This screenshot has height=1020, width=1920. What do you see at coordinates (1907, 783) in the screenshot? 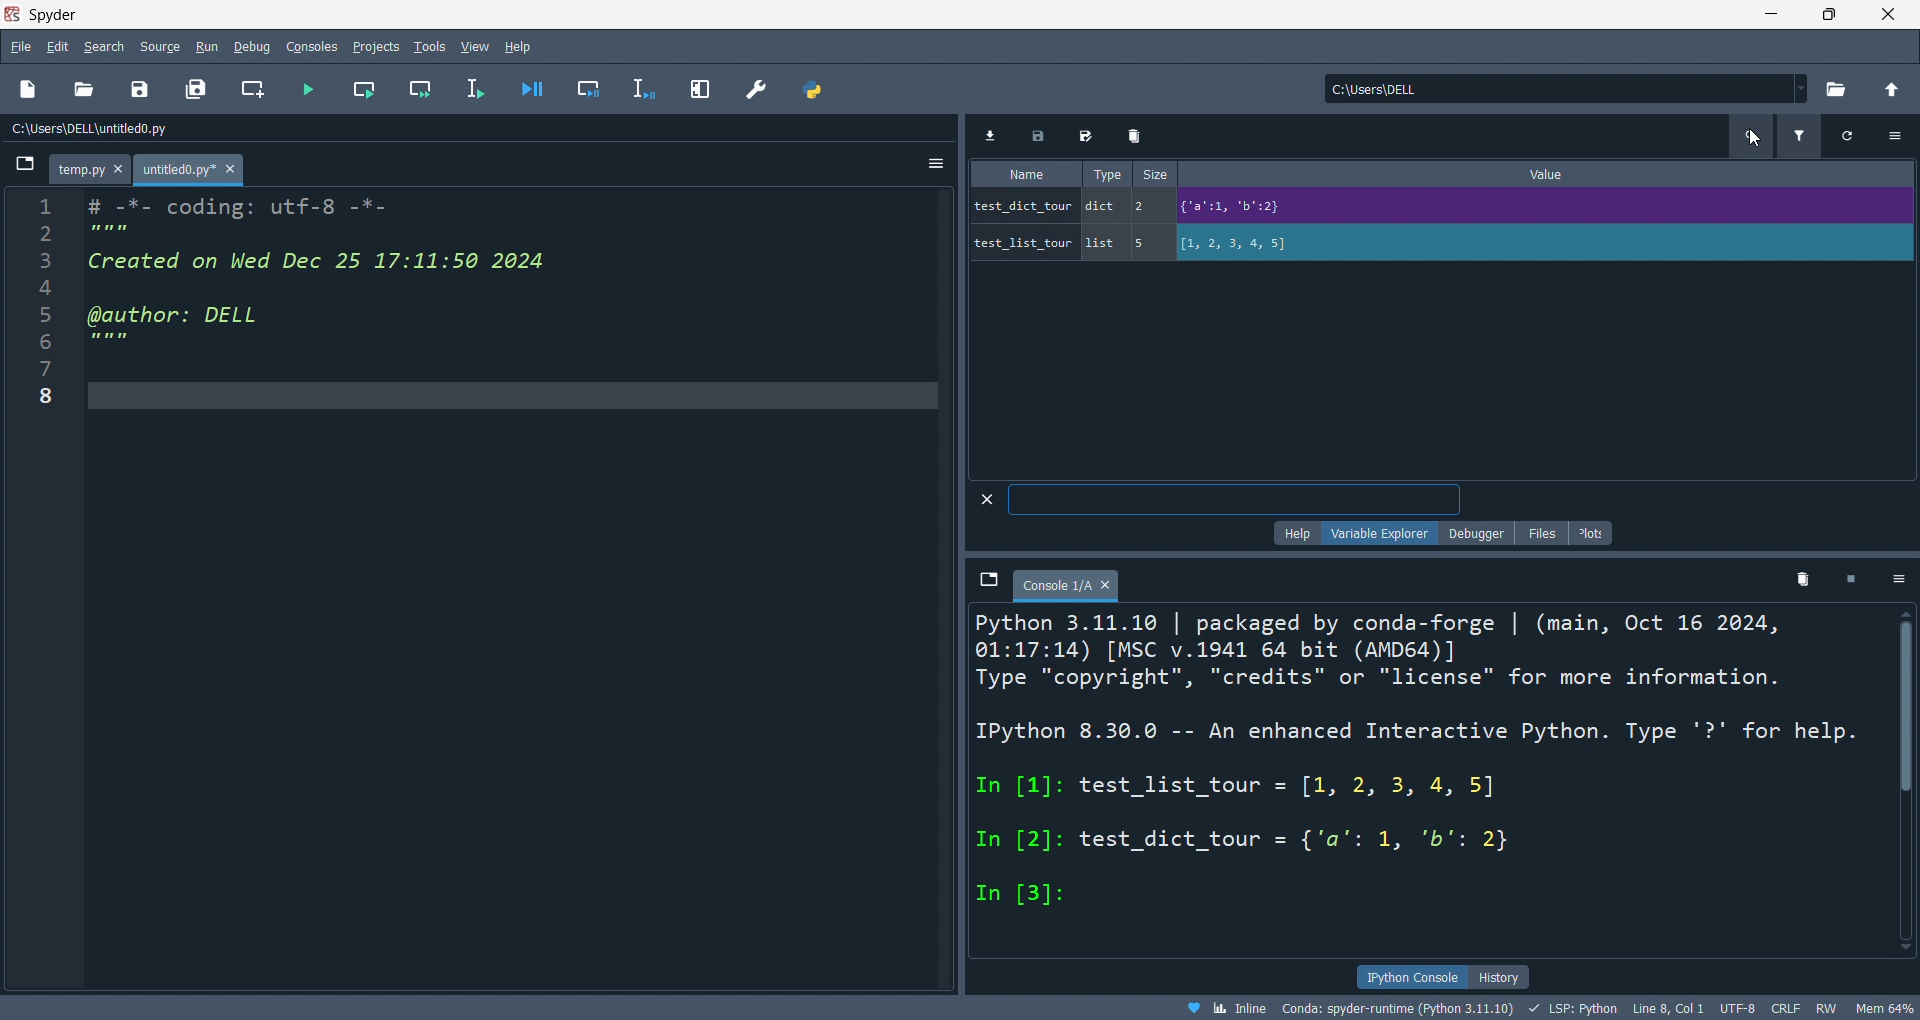
I see `vertical scroll bar` at bounding box center [1907, 783].